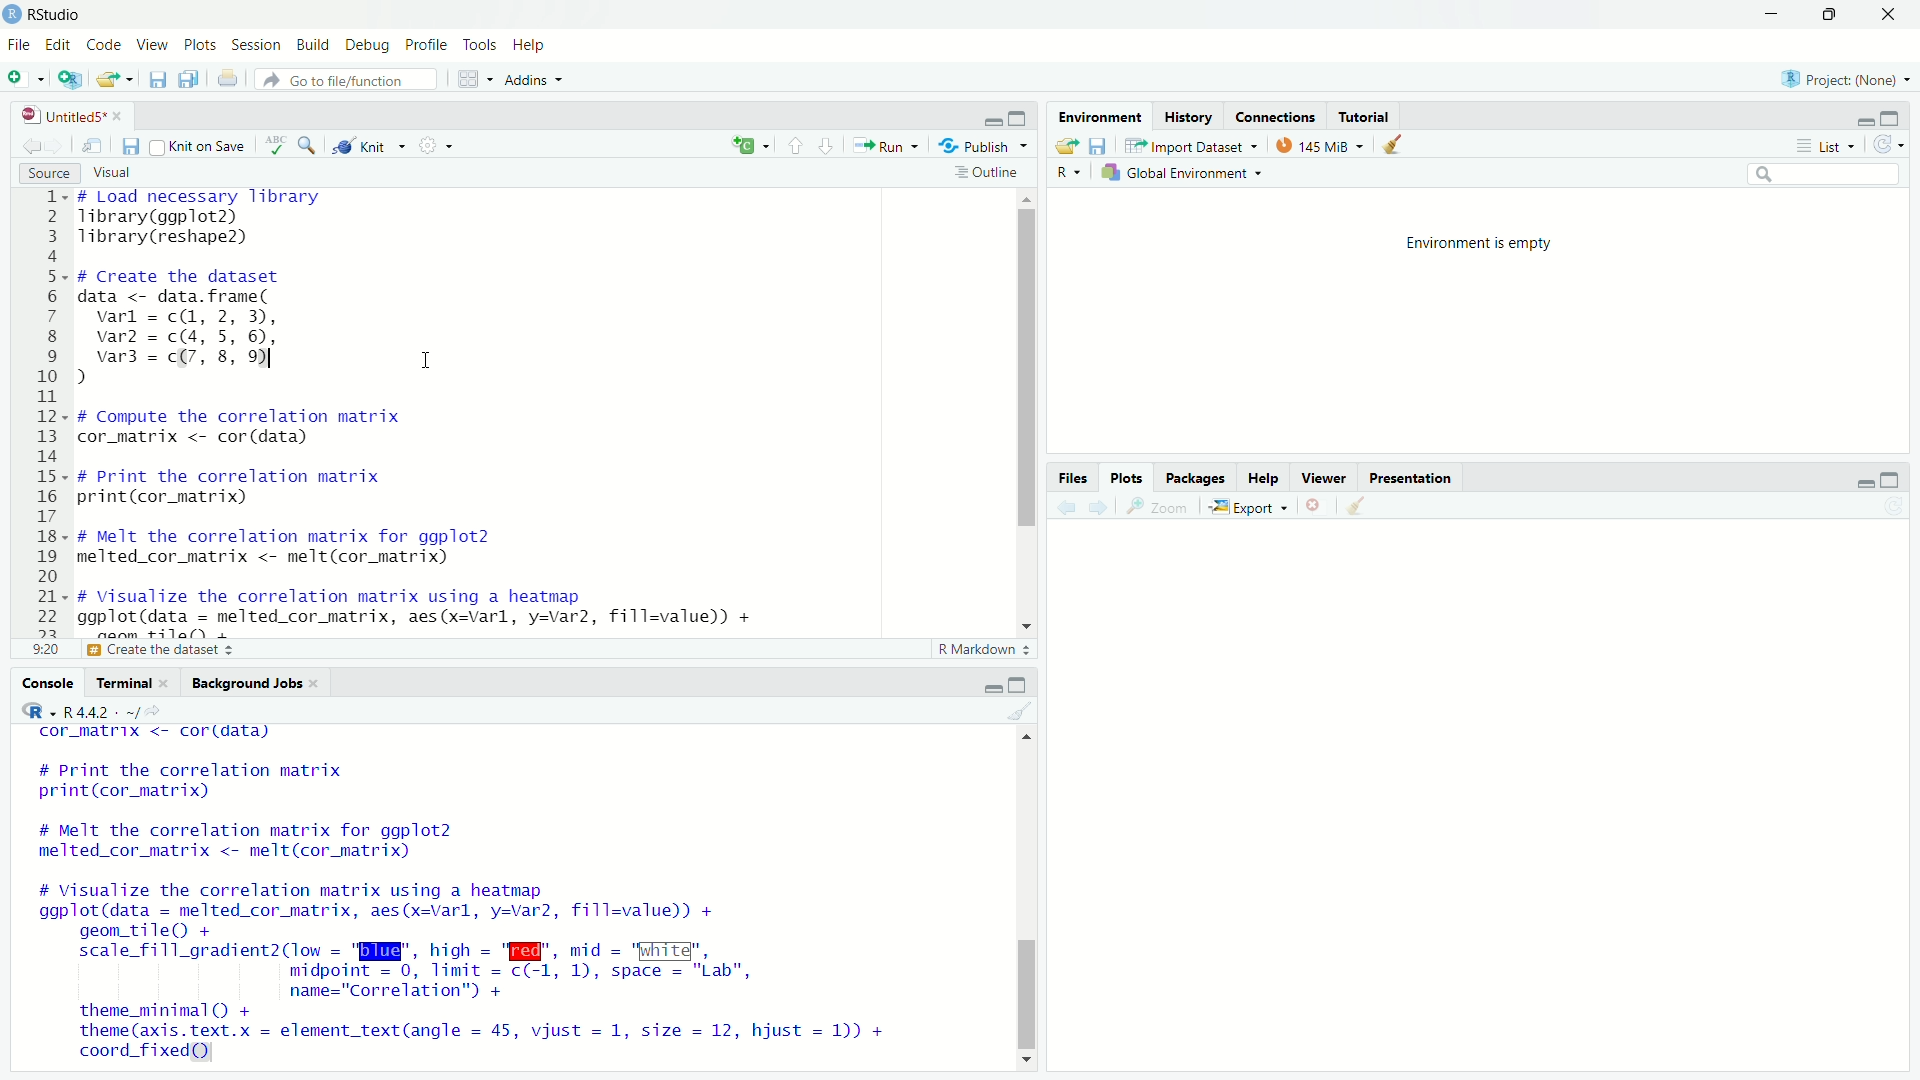  I want to click on refresh, so click(1890, 146).